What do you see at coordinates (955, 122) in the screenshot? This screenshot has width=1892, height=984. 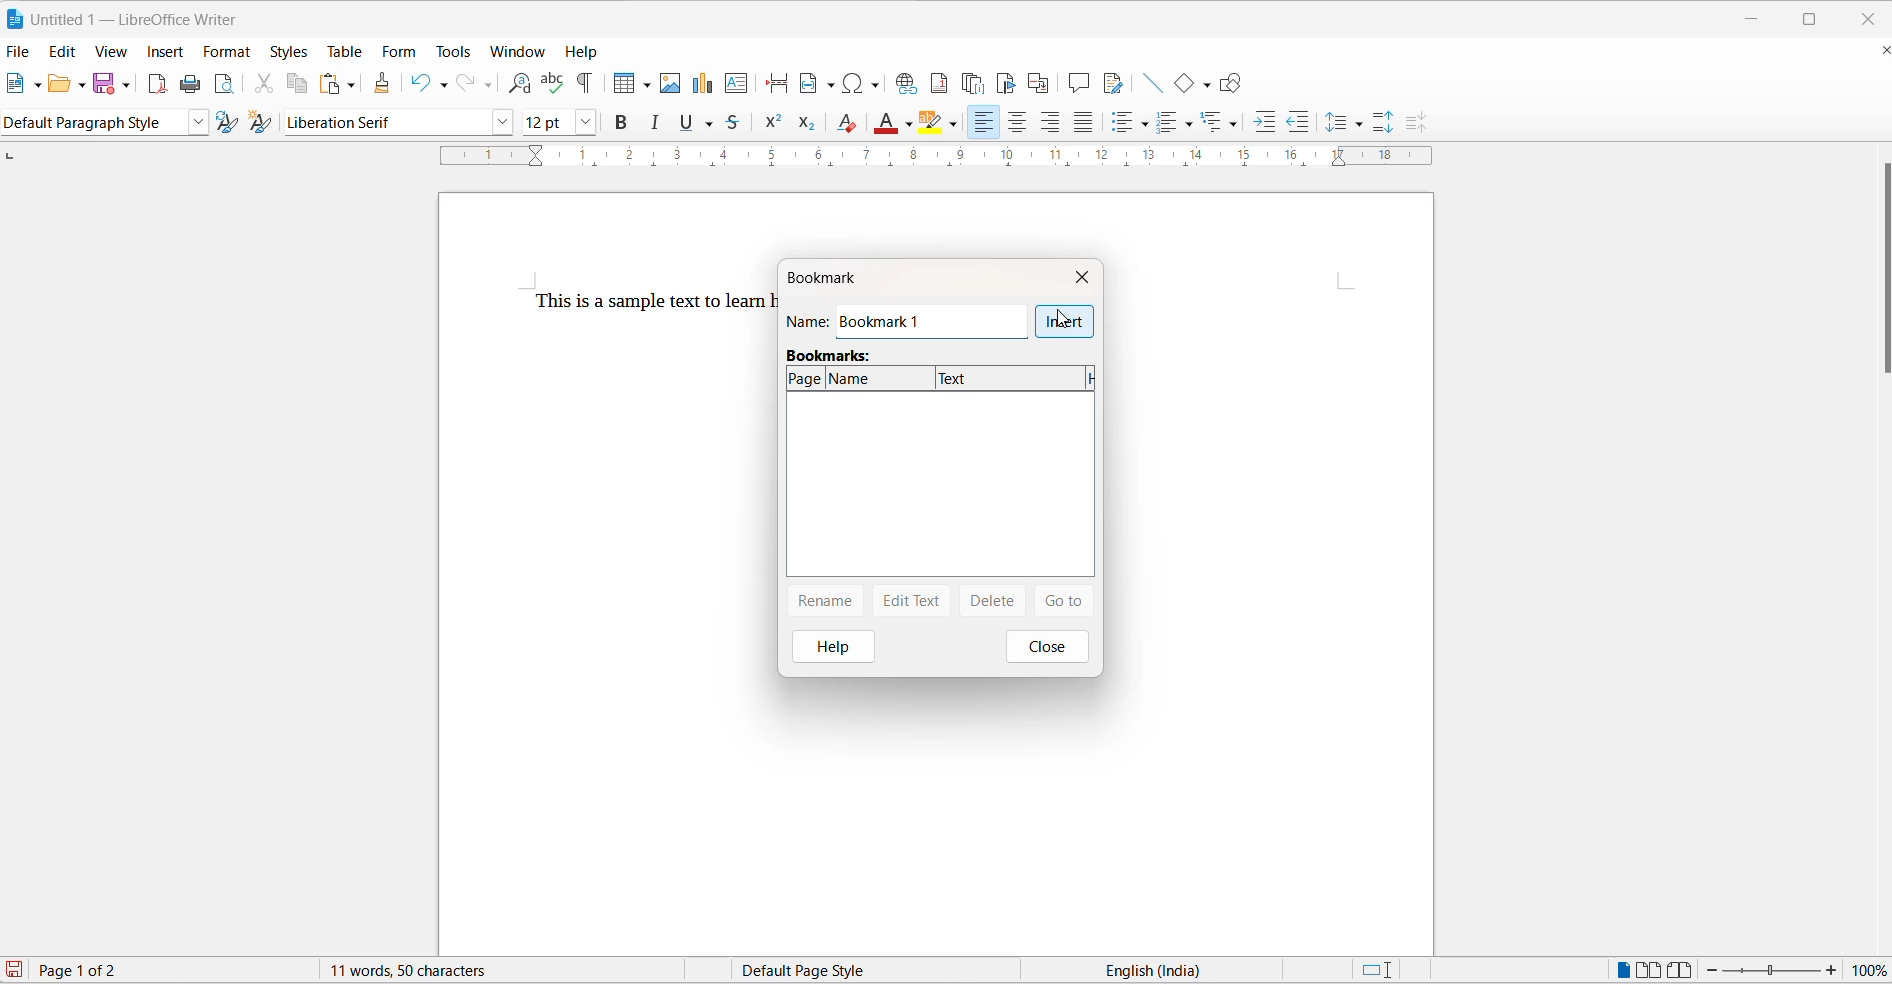 I see `character highlight color` at bounding box center [955, 122].